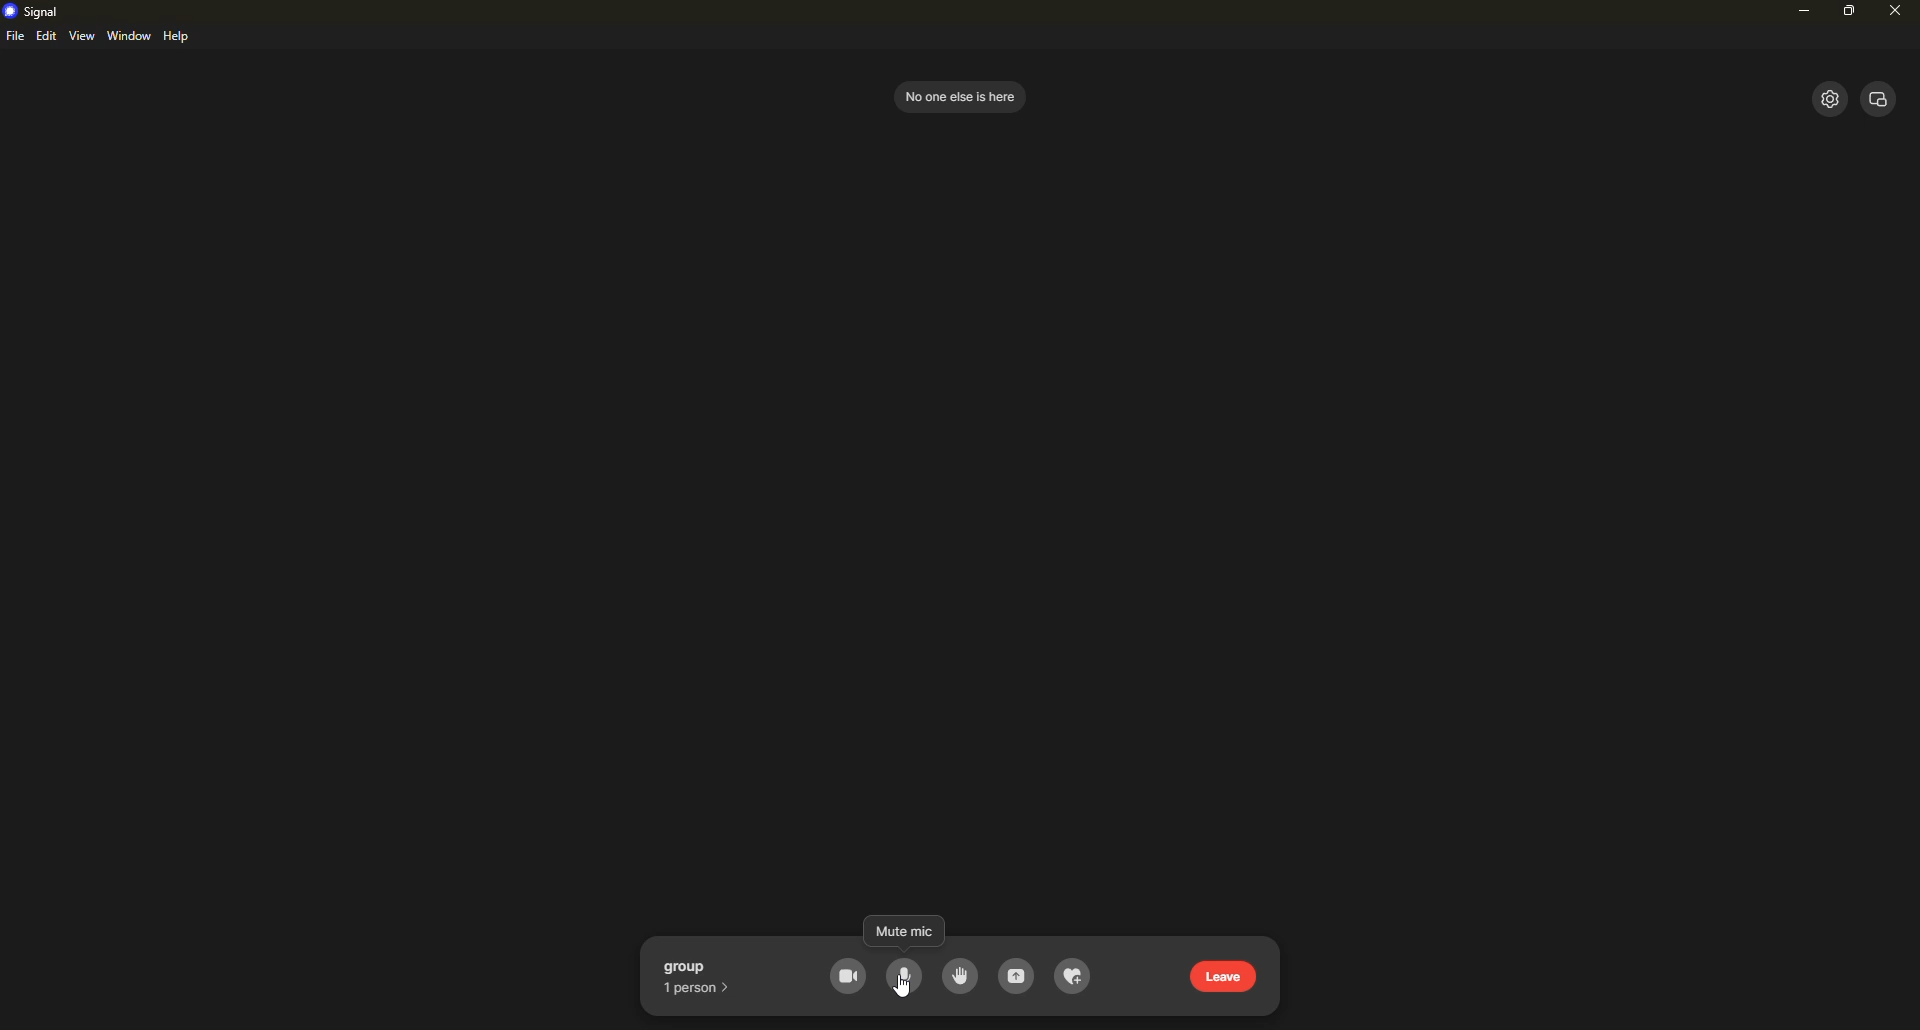  What do you see at coordinates (1074, 978) in the screenshot?
I see `reaction` at bounding box center [1074, 978].